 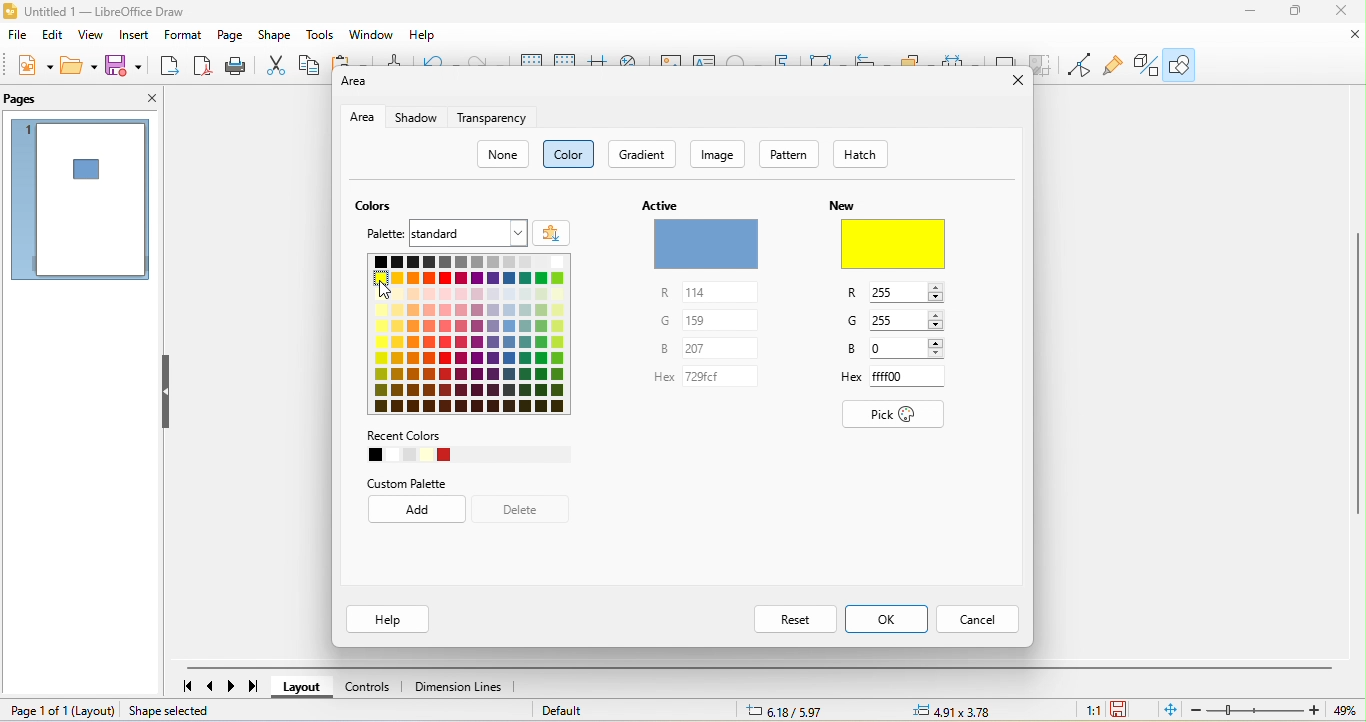 What do you see at coordinates (1296, 12) in the screenshot?
I see `maximize` at bounding box center [1296, 12].